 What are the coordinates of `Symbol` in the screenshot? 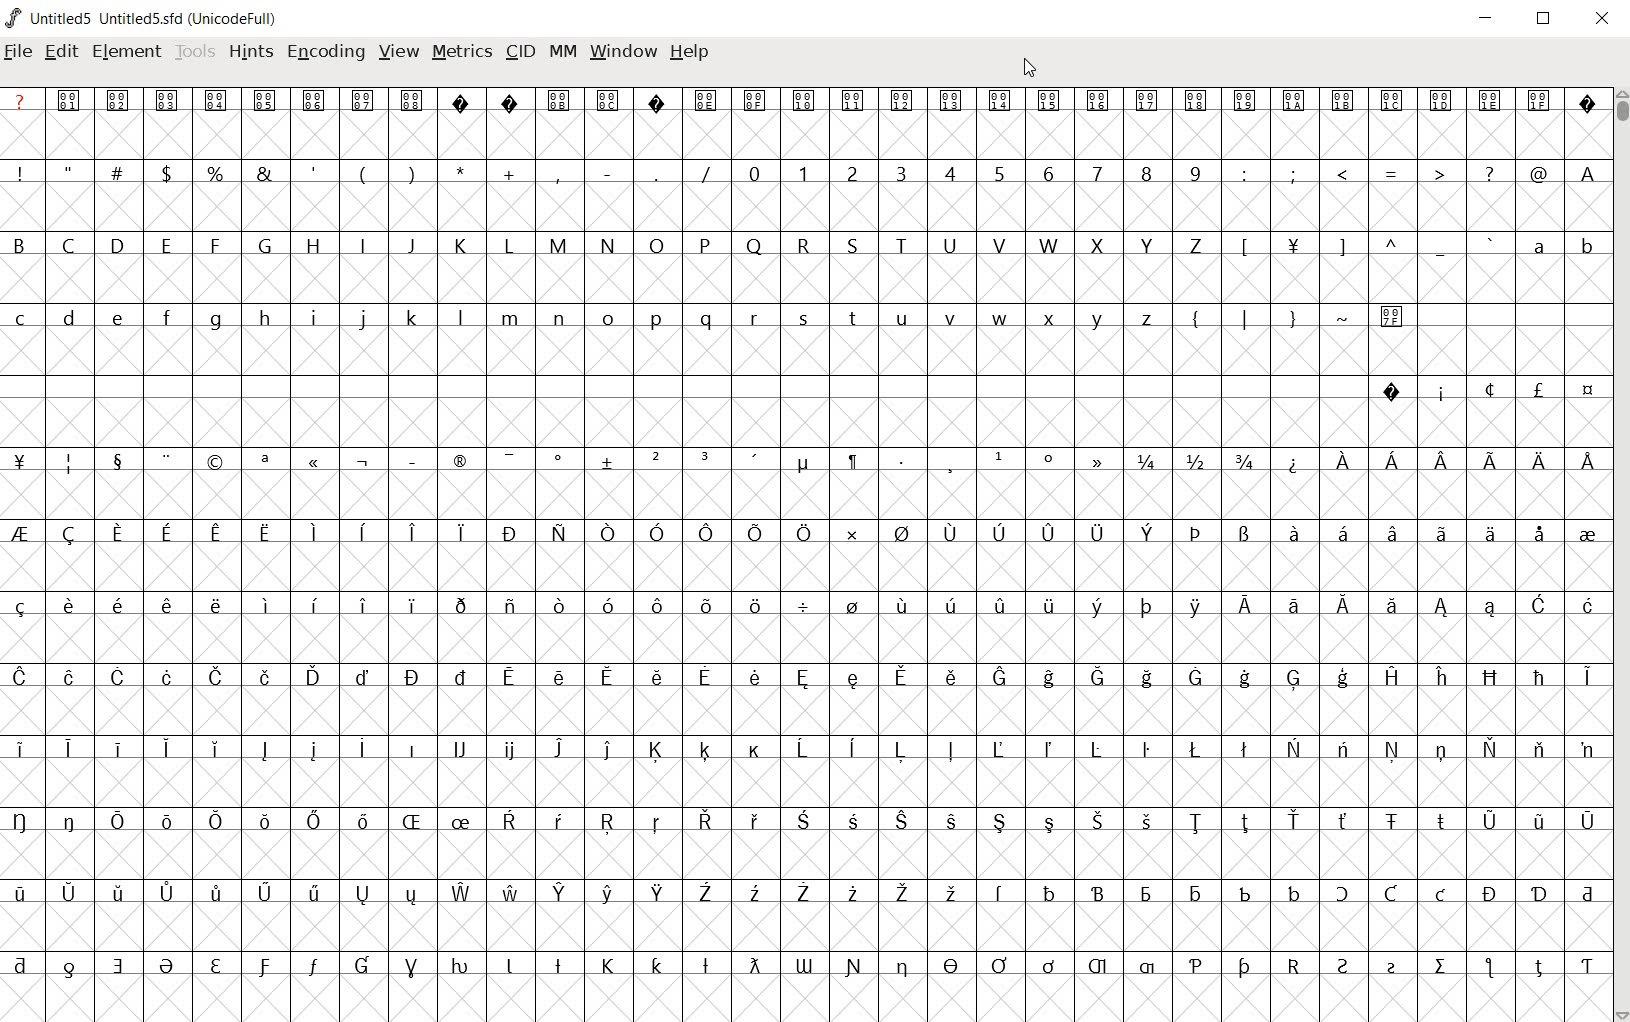 It's located at (1147, 749).